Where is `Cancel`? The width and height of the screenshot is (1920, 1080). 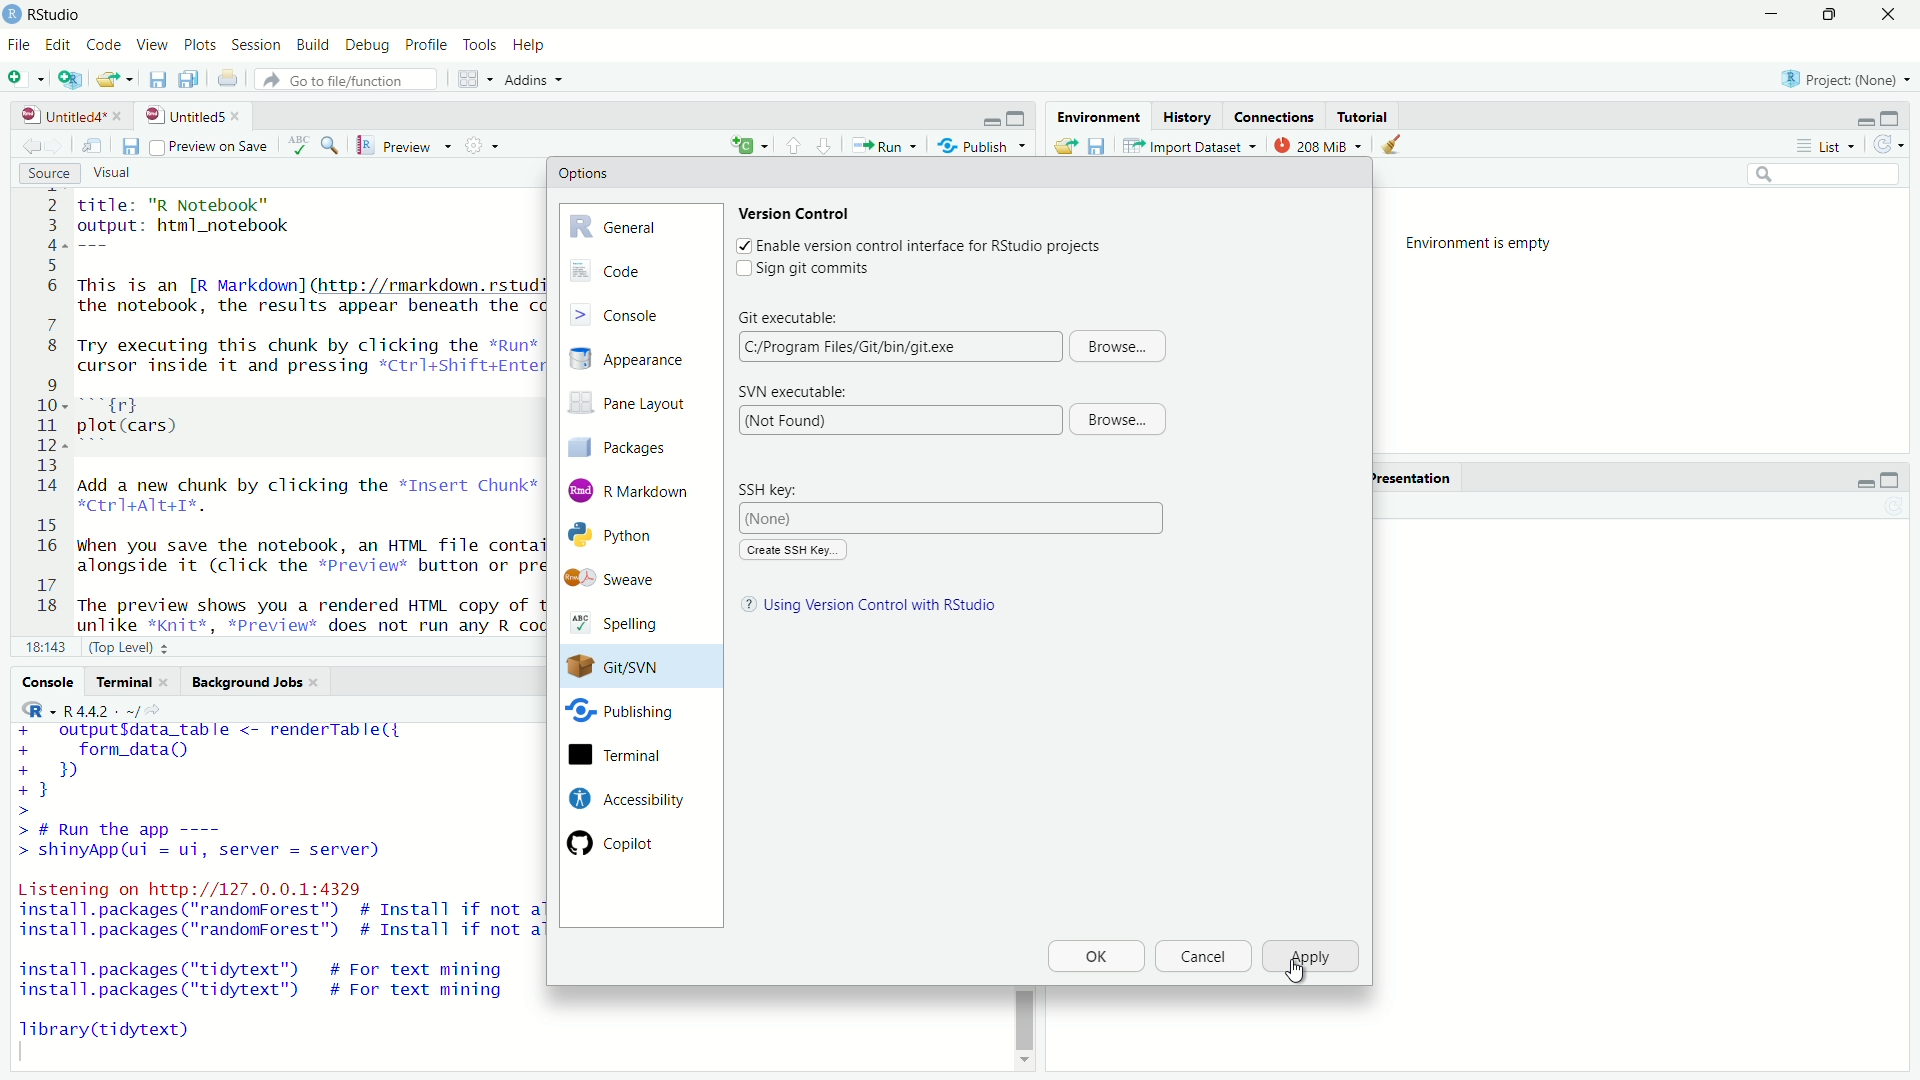 Cancel is located at coordinates (1201, 957).